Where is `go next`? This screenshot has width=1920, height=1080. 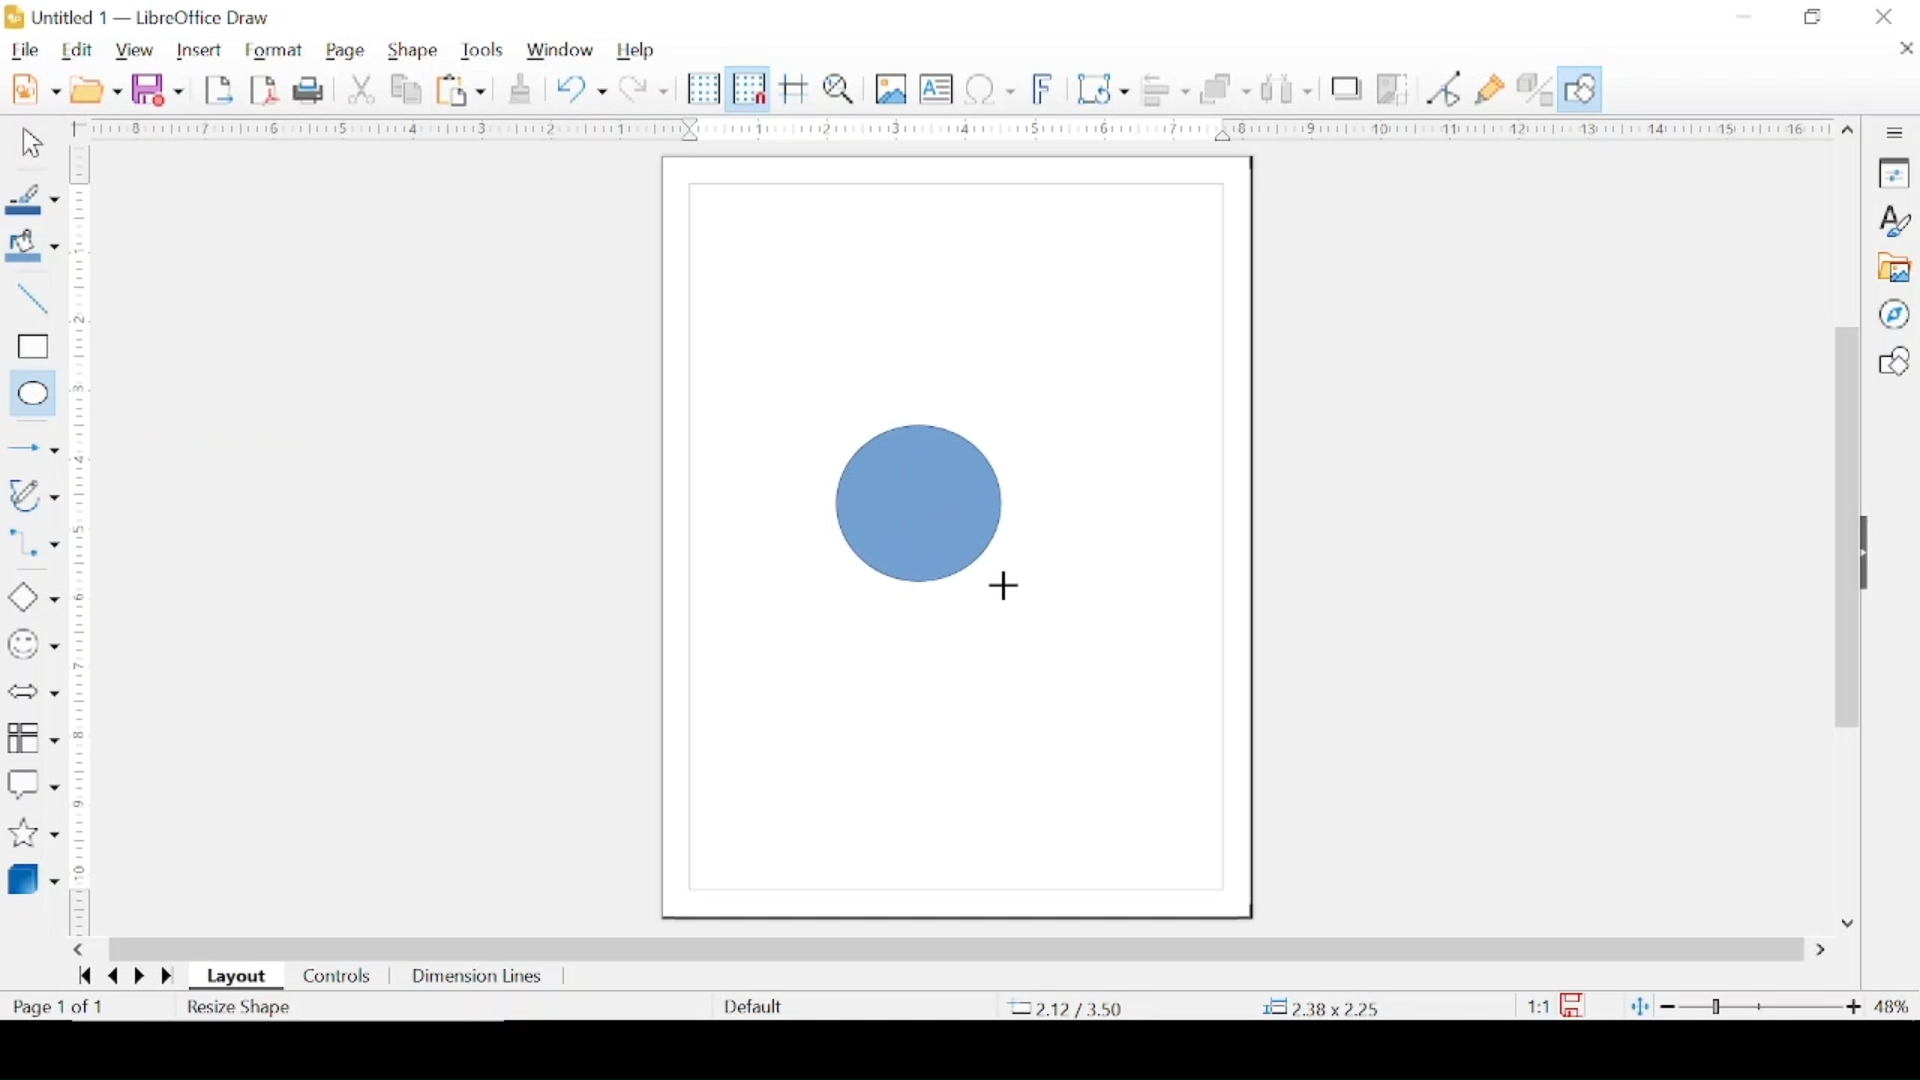
go next is located at coordinates (134, 976).